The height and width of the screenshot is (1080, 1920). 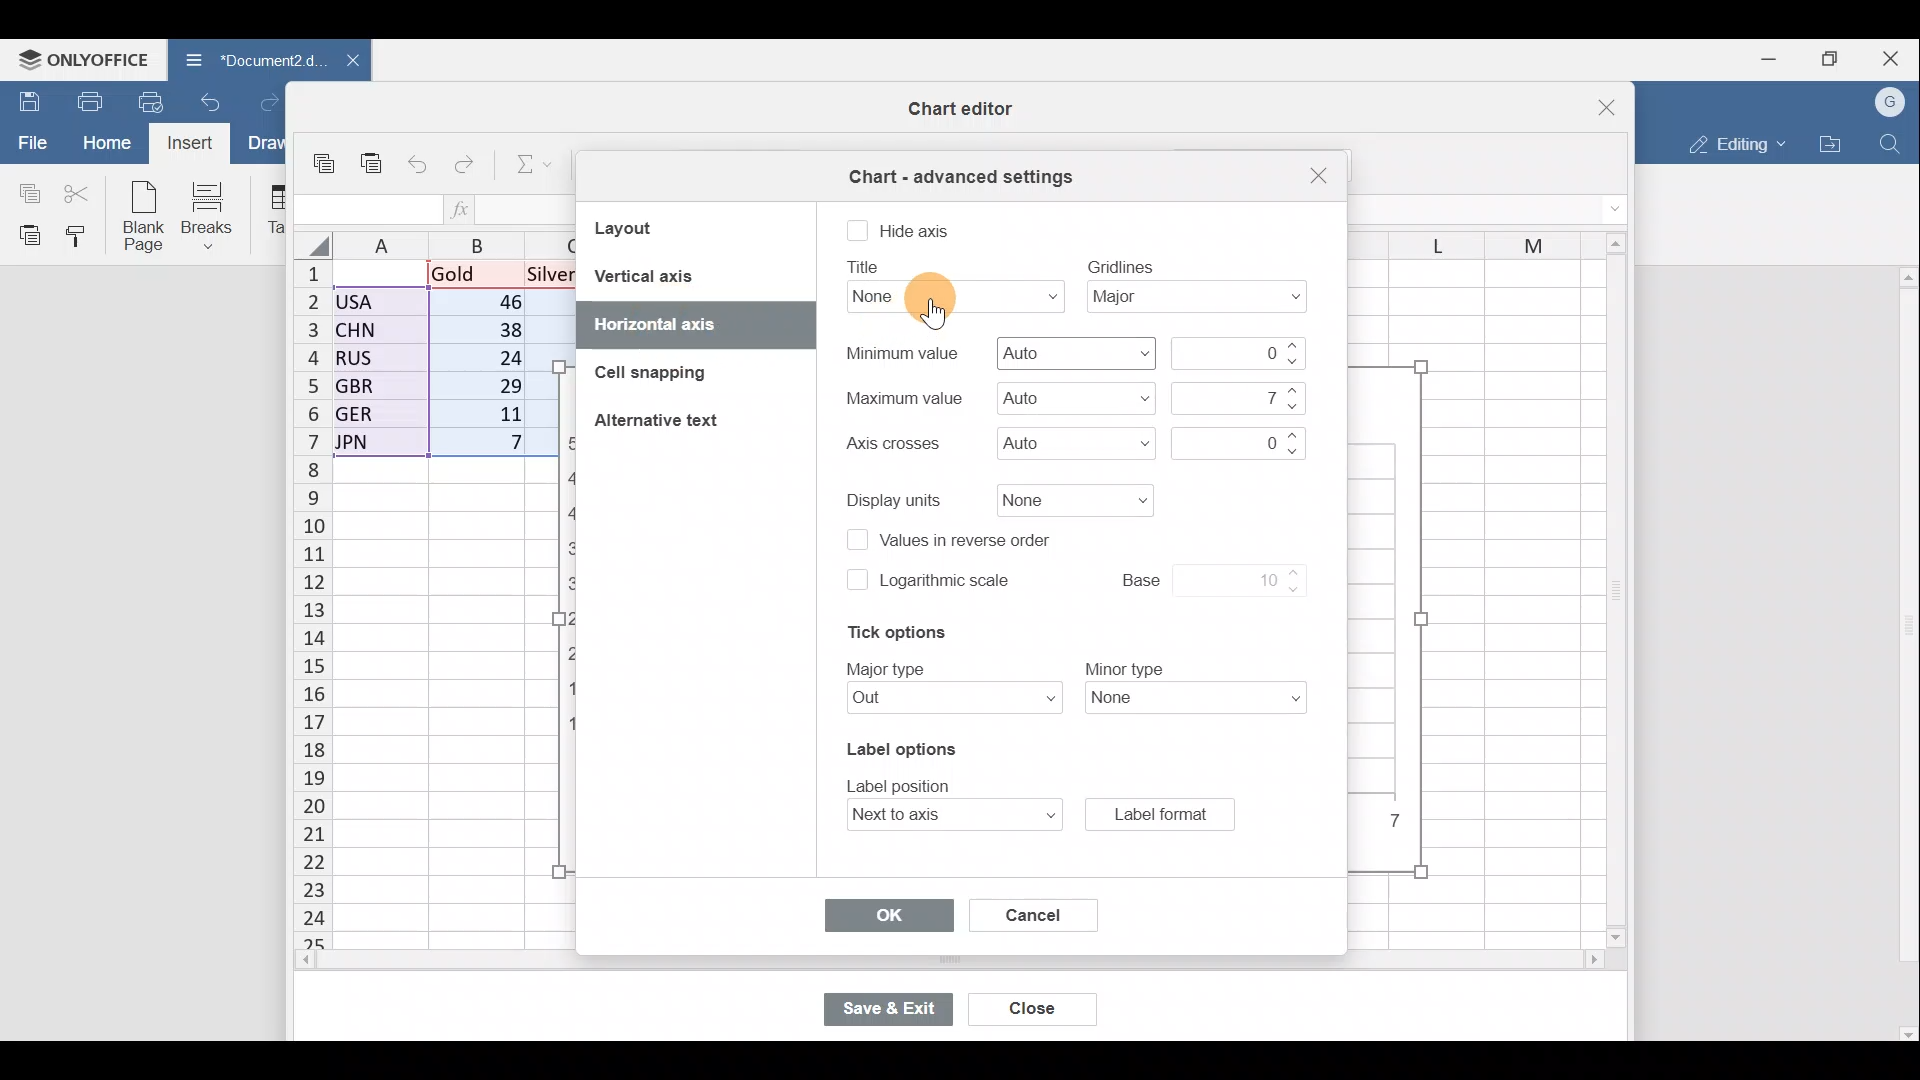 What do you see at coordinates (955, 109) in the screenshot?
I see `Chart editor` at bounding box center [955, 109].